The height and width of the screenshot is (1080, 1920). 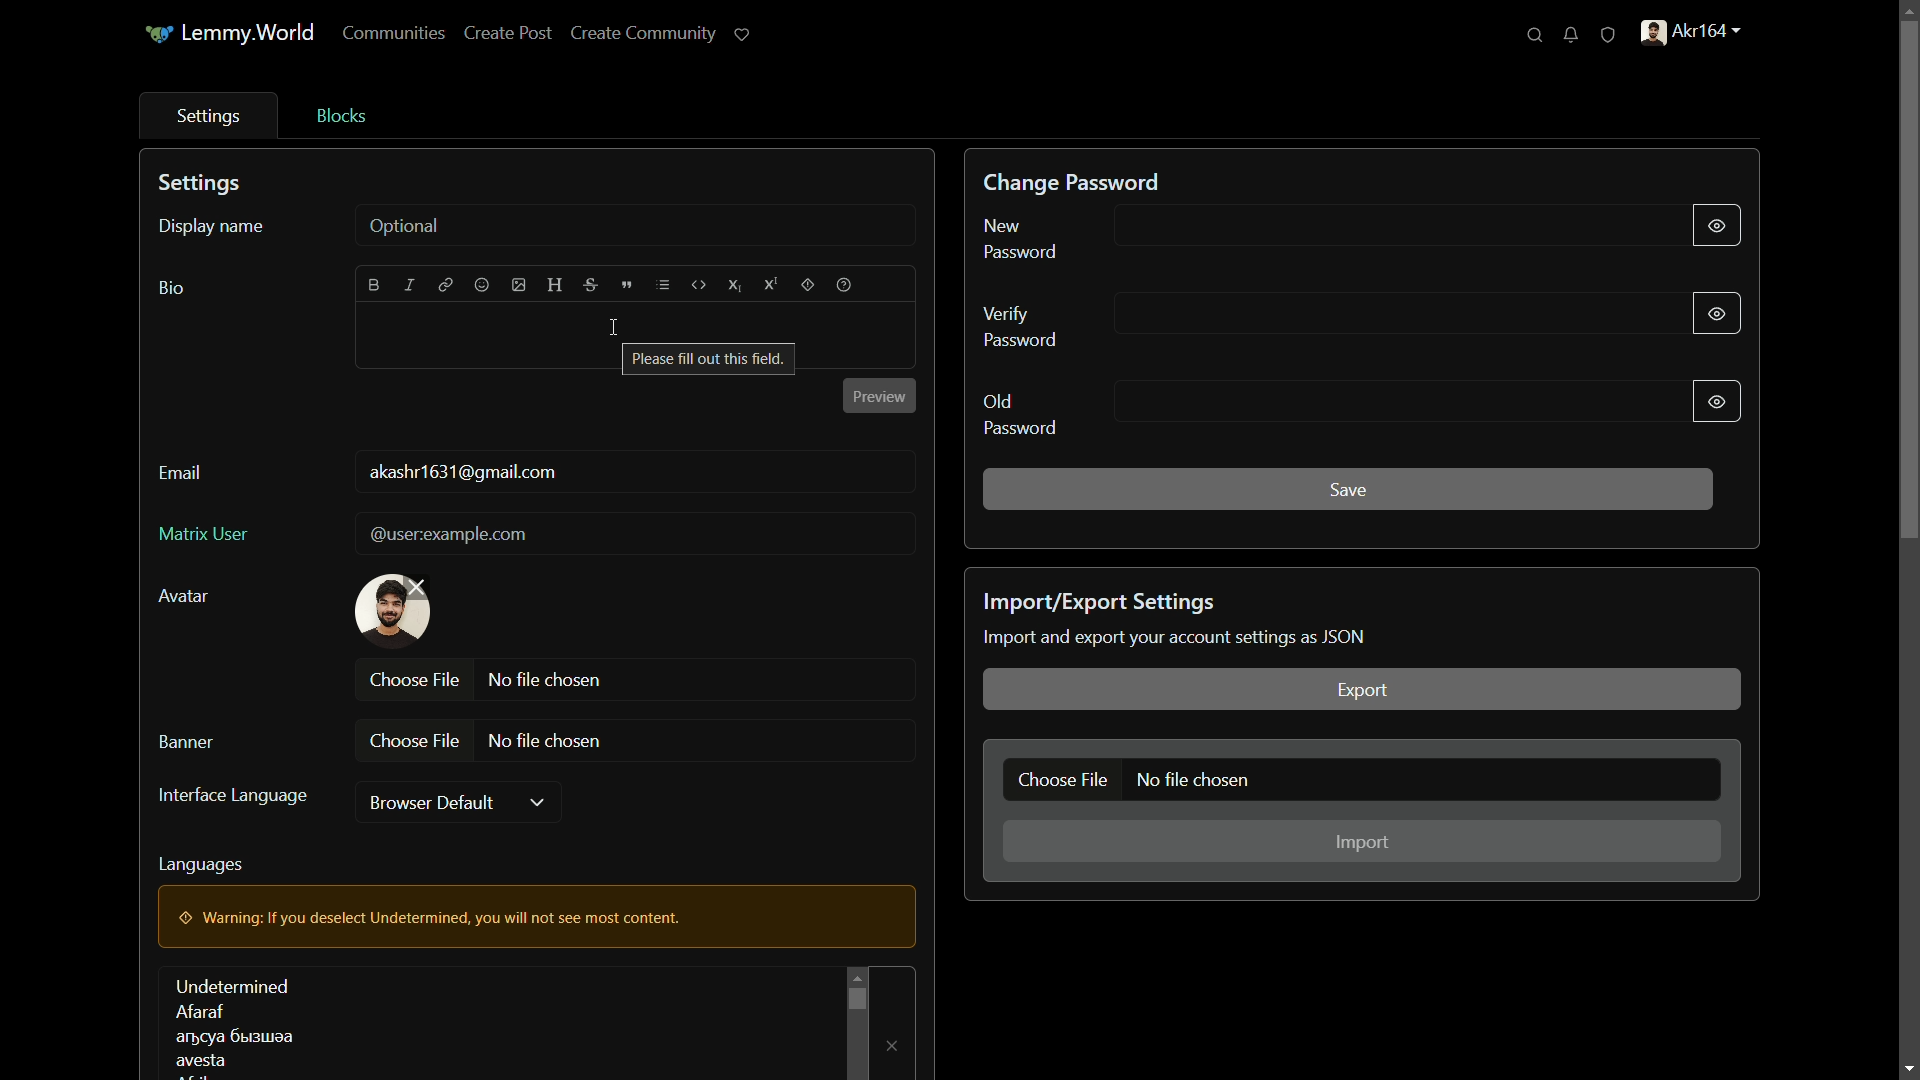 I want to click on bio, so click(x=172, y=289).